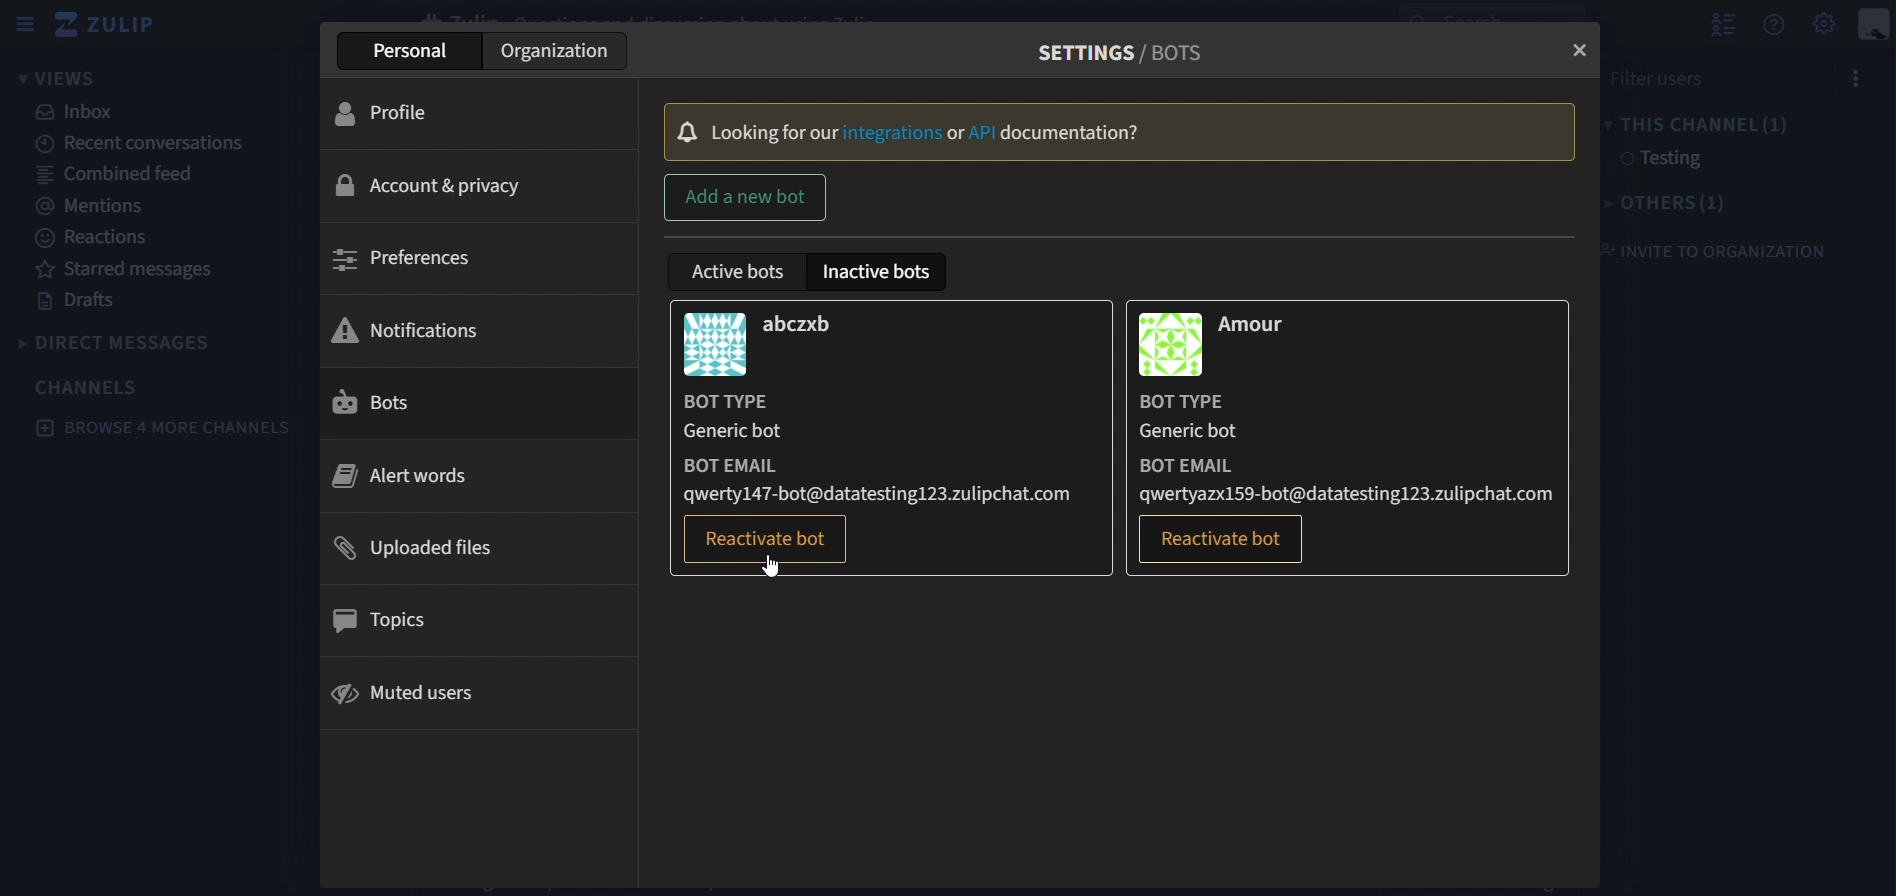  Describe the element at coordinates (1122, 50) in the screenshot. I see `settings/bots` at that location.